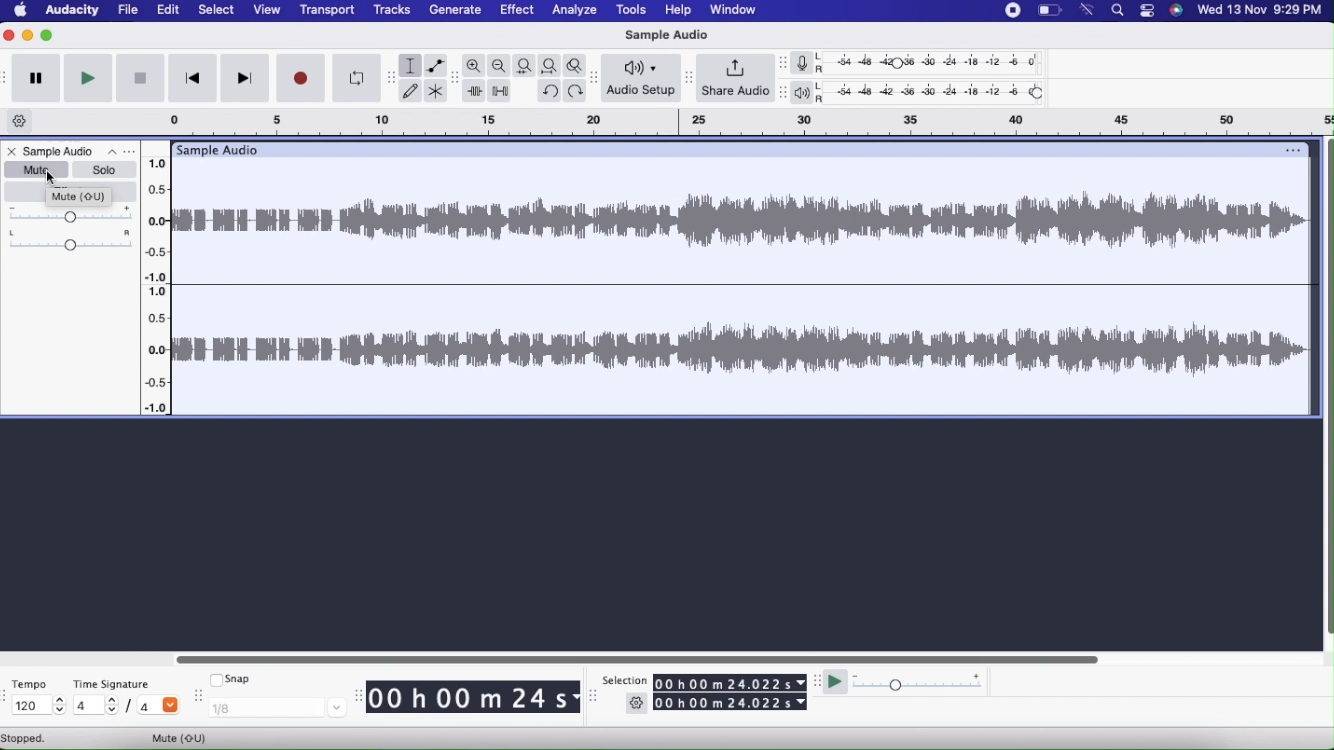 This screenshot has width=1334, height=750. What do you see at coordinates (740, 123) in the screenshot?
I see `Click and drag to define a looping region` at bounding box center [740, 123].